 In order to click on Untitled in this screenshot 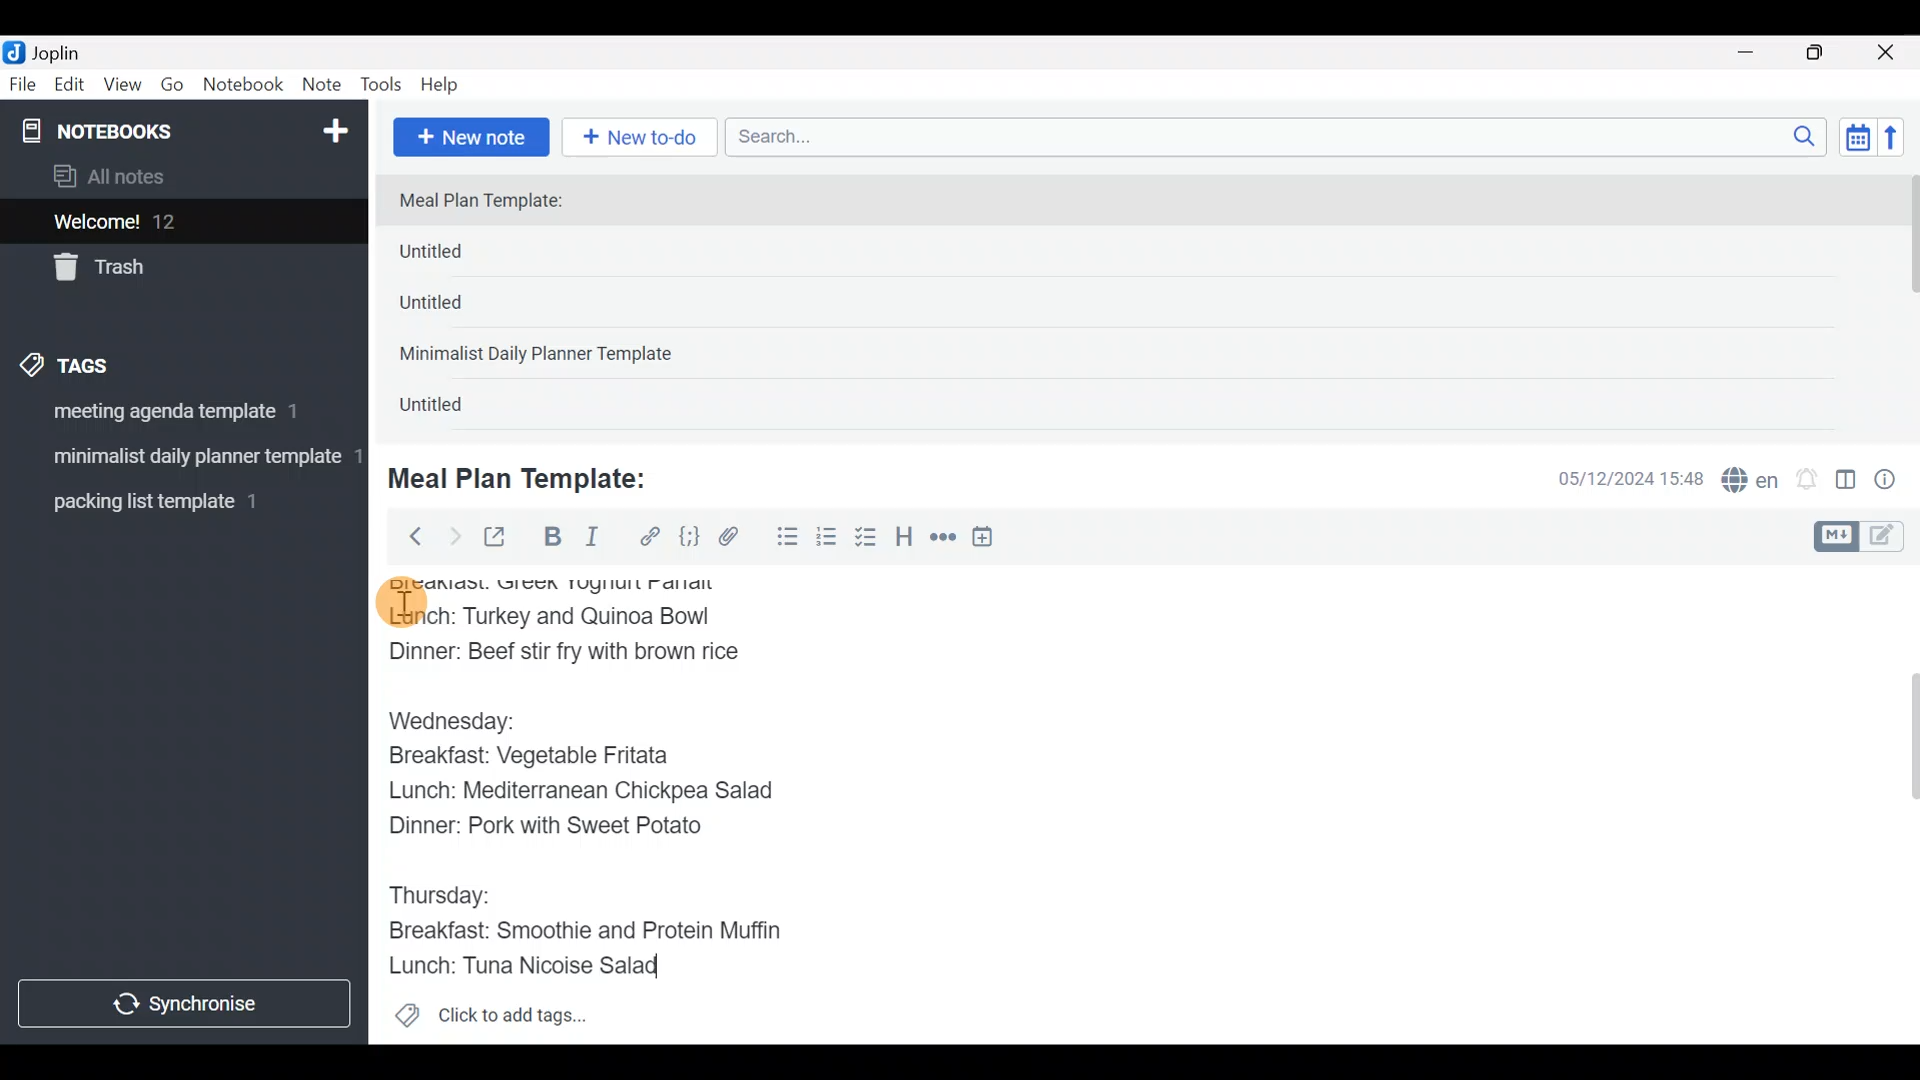, I will do `click(454, 409)`.